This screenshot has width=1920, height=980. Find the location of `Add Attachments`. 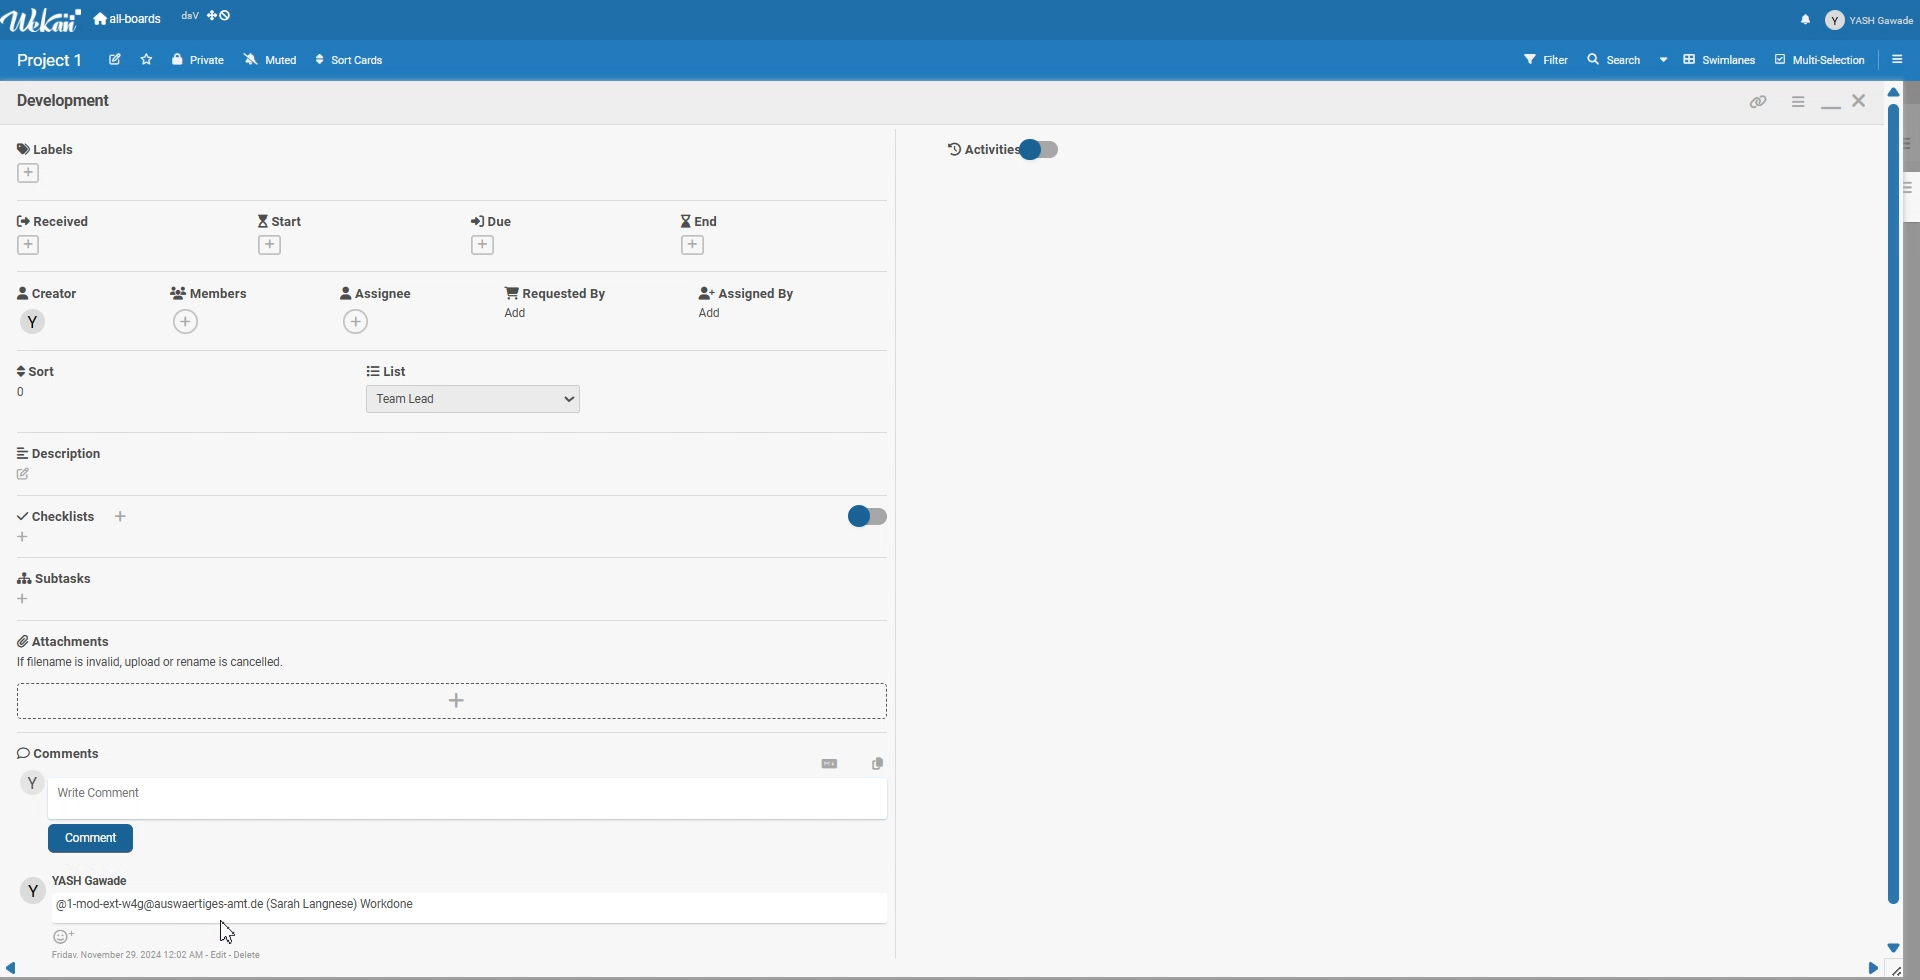

Add Attachments is located at coordinates (149, 663).